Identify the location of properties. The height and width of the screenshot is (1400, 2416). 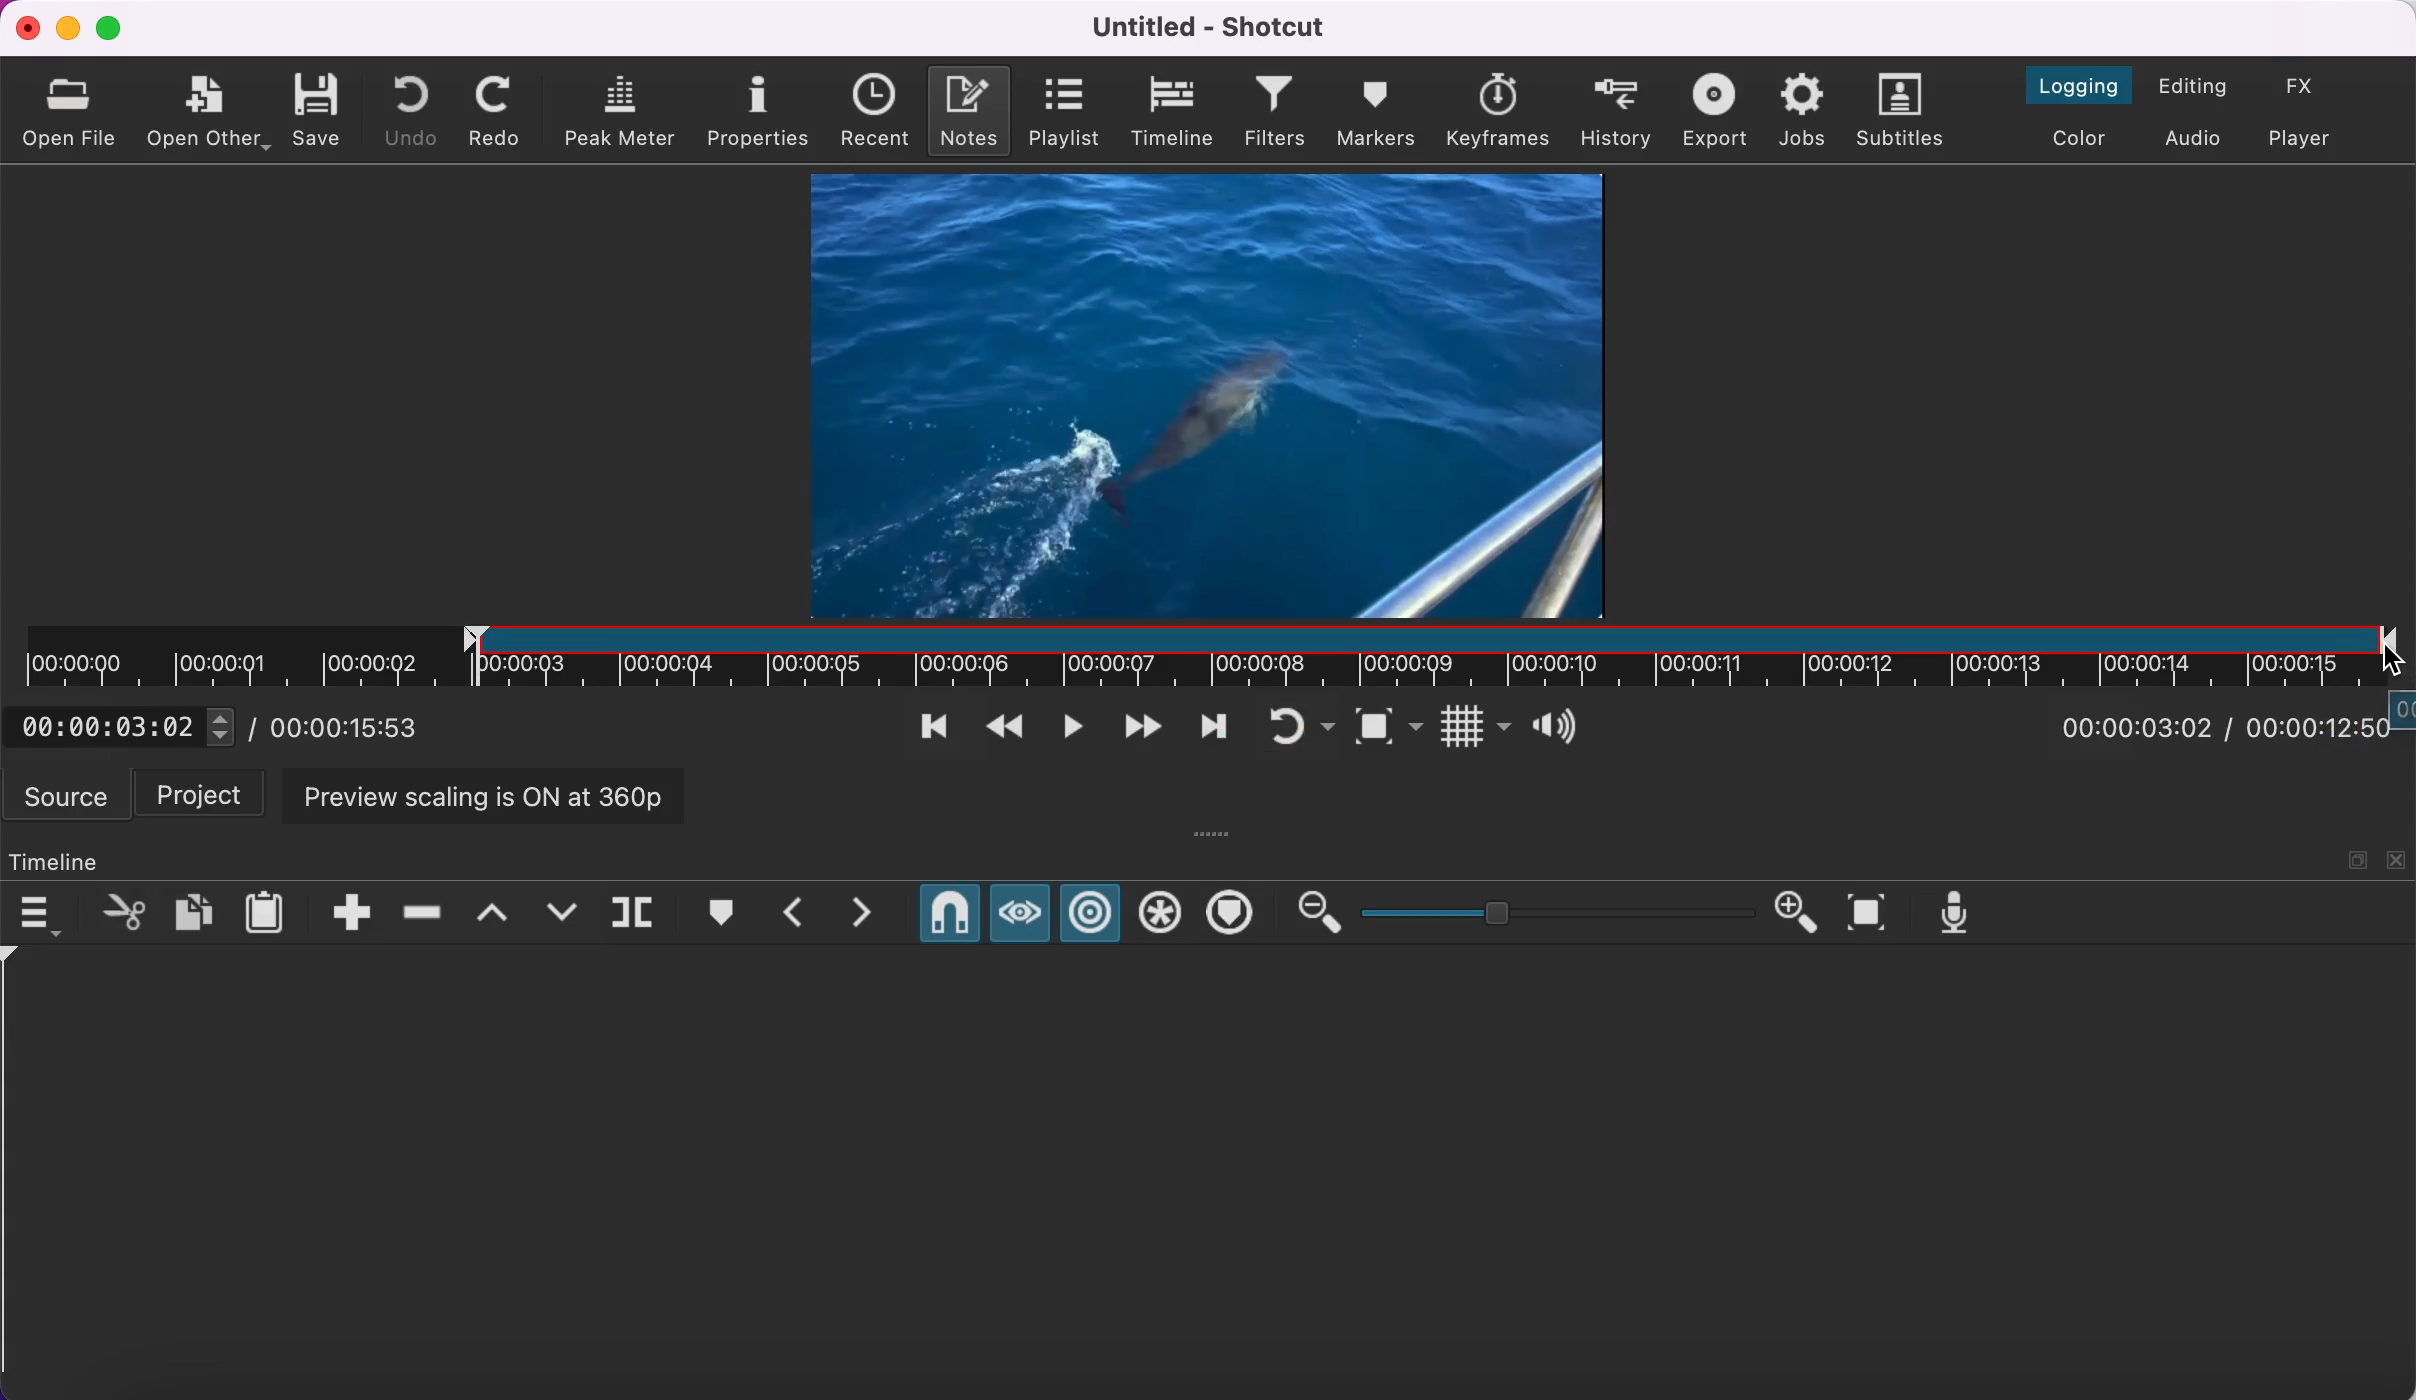
(760, 108).